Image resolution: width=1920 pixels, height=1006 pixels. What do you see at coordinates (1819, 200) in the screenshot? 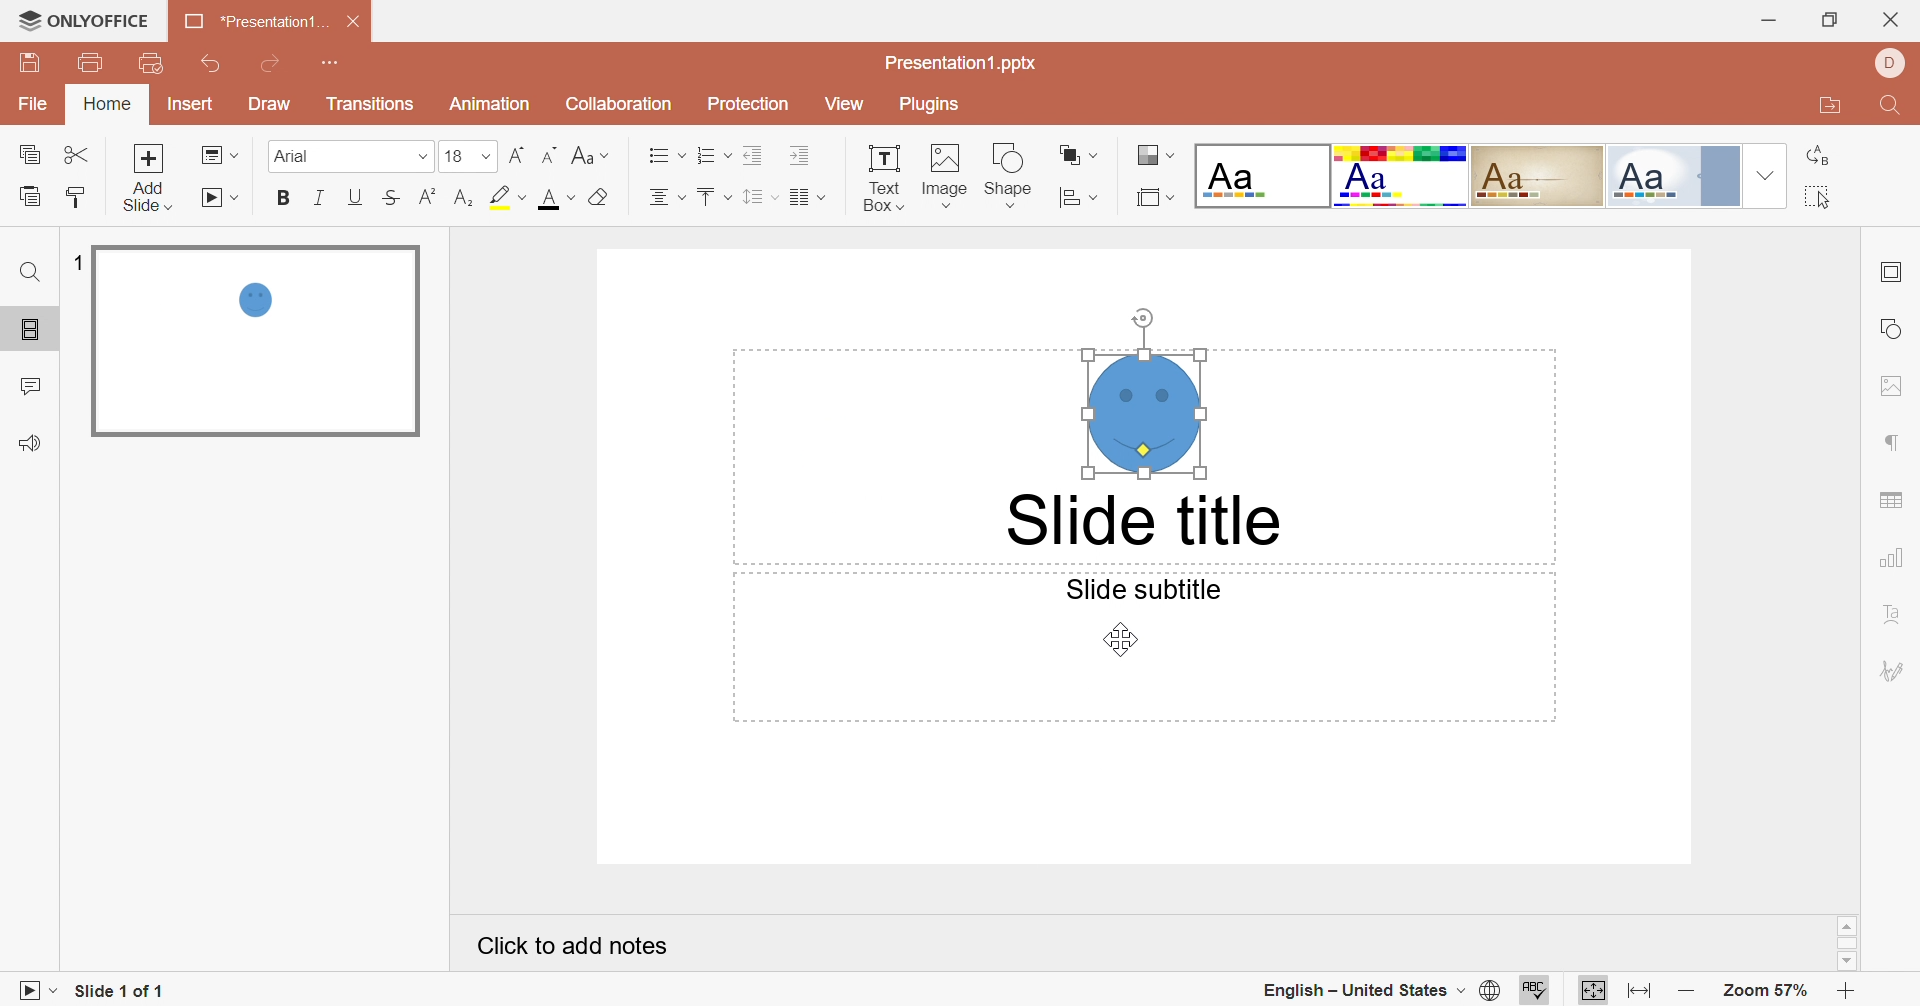
I see `Select all` at bounding box center [1819, 200].